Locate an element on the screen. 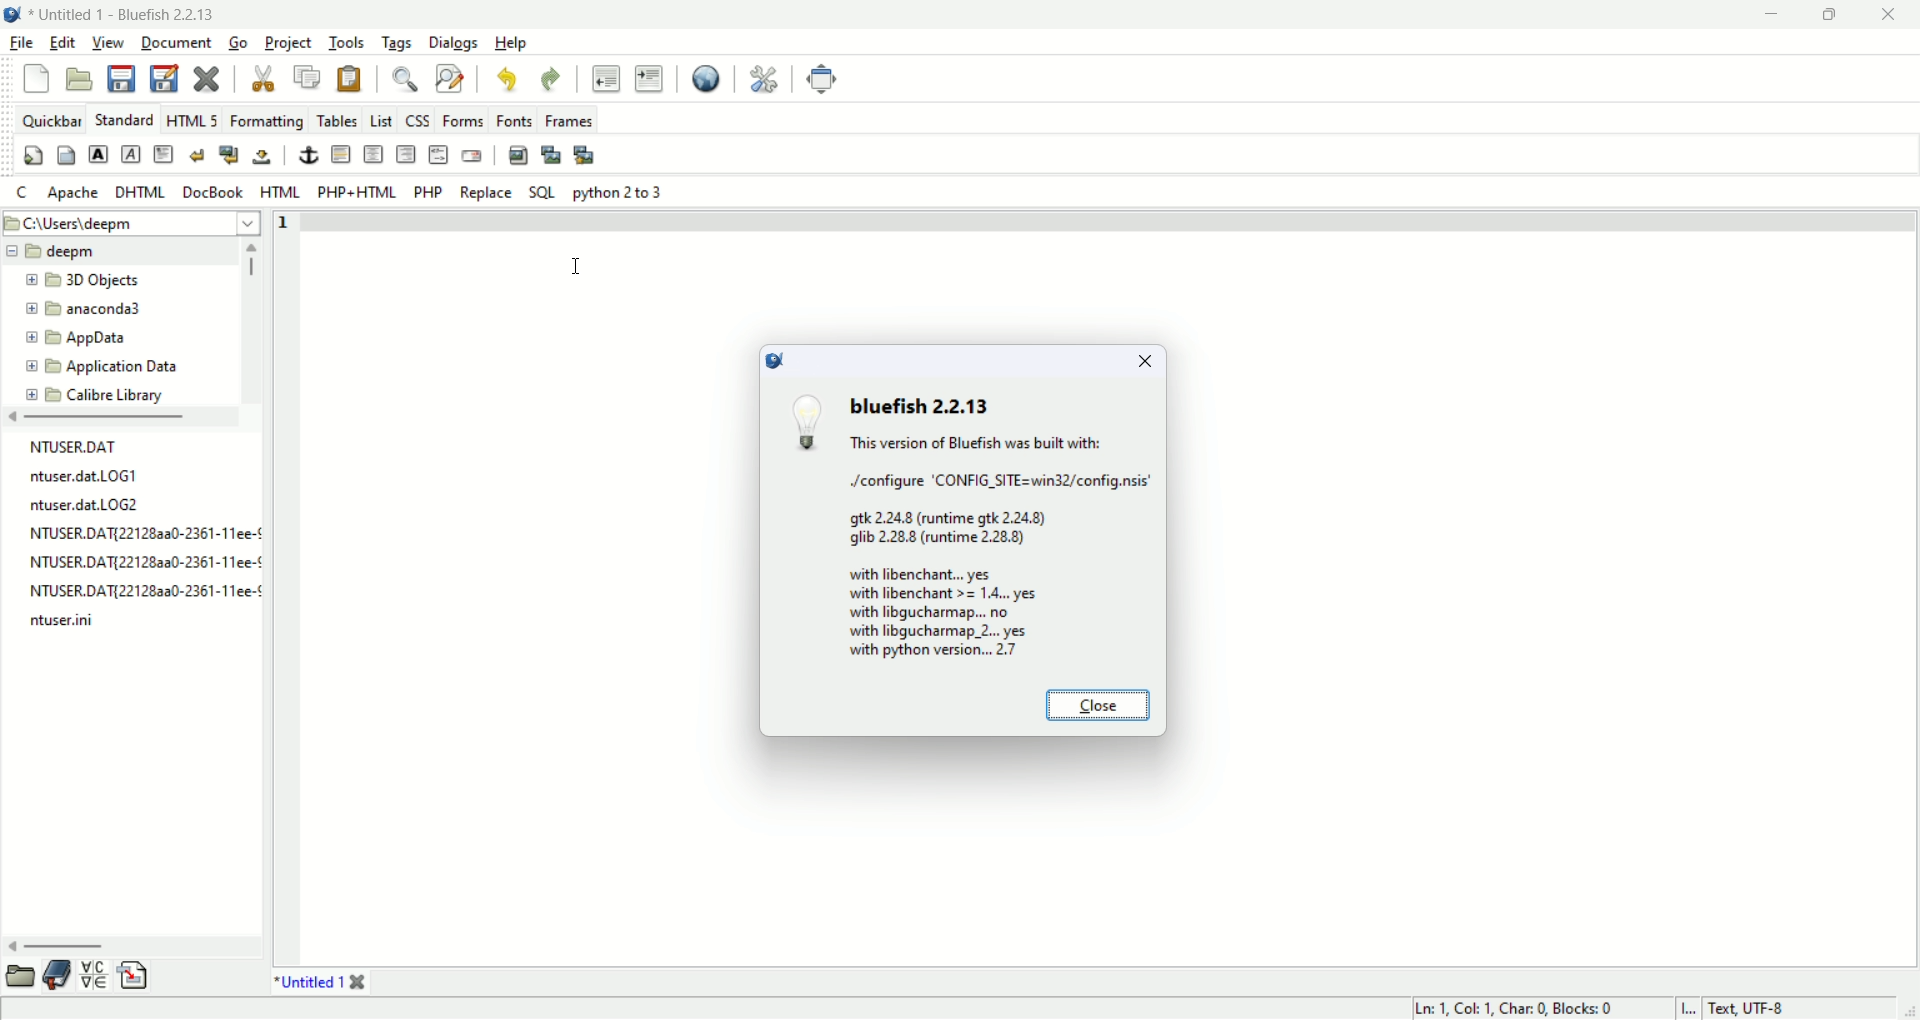 This screenshot has height=1020, width=1920. PHP is located at coordinates (429, 195).